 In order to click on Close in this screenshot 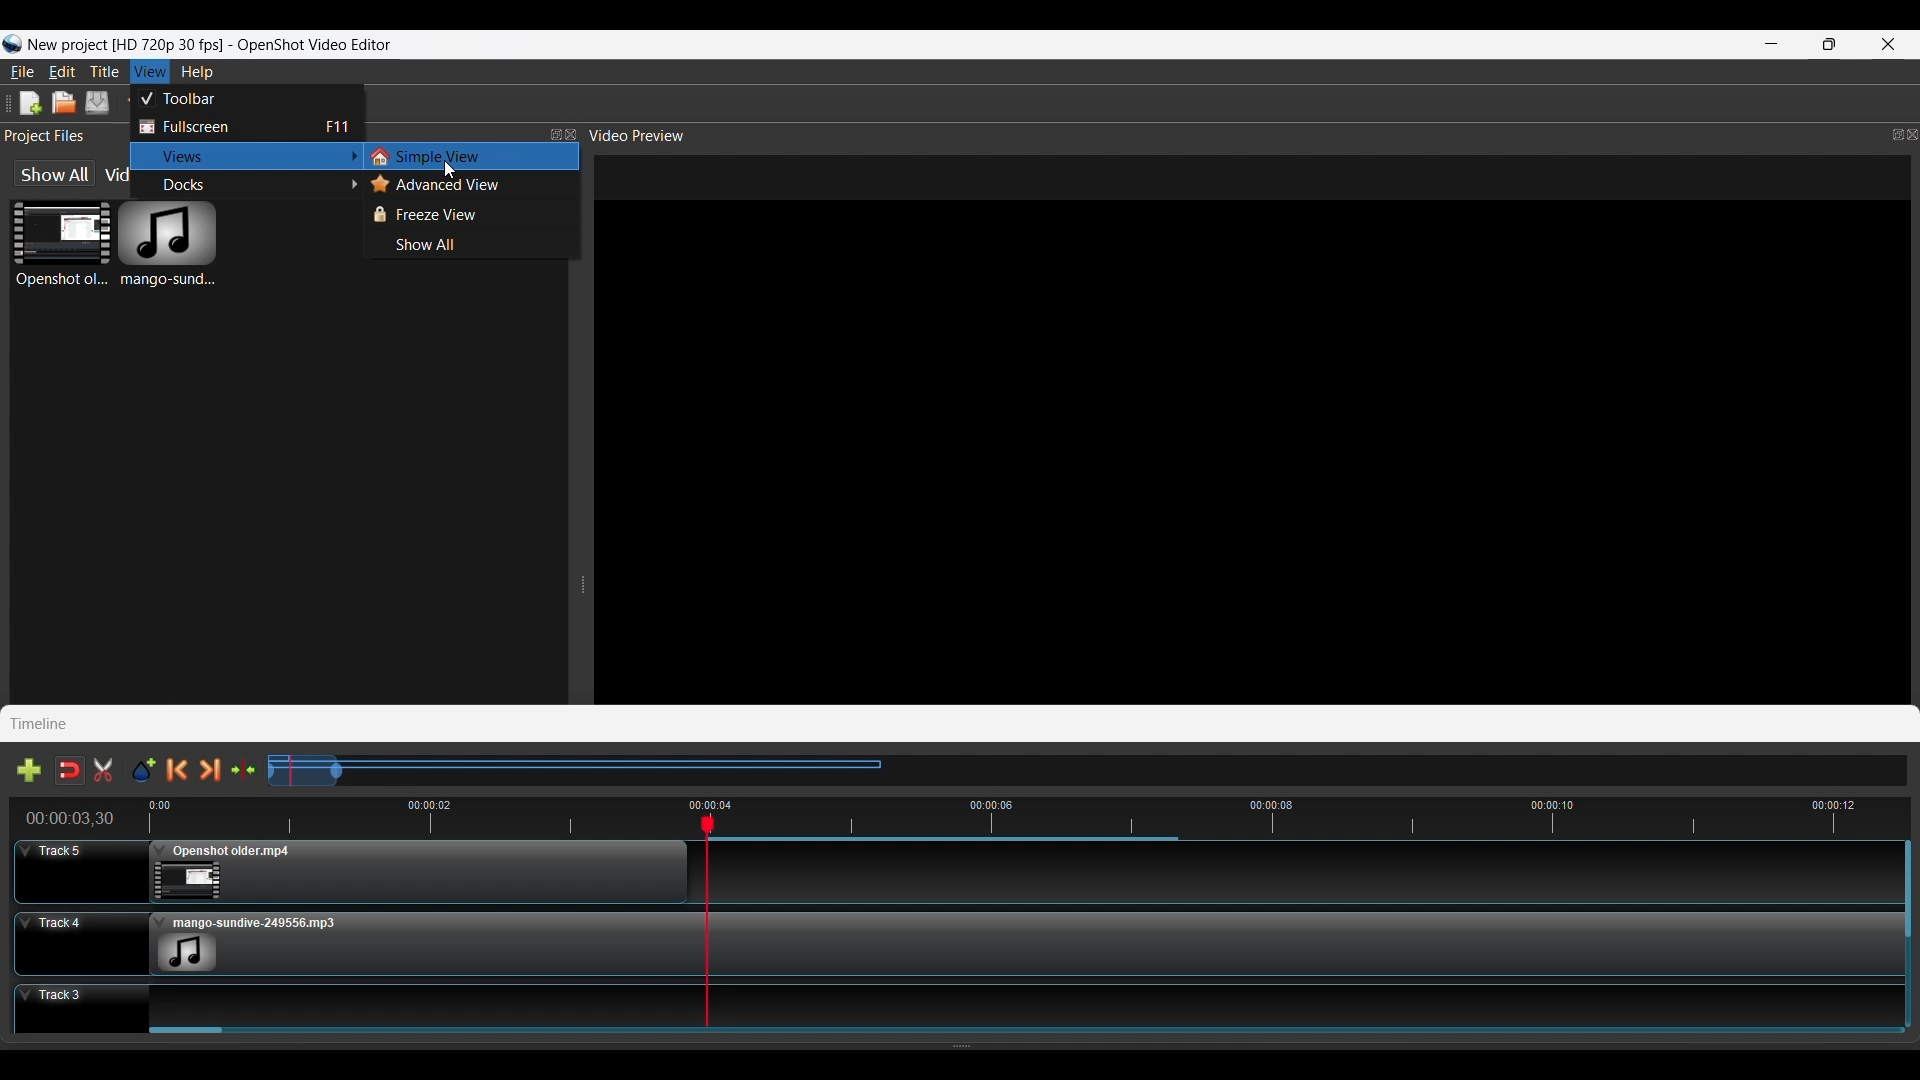, I will do `click(1889, 44)`.